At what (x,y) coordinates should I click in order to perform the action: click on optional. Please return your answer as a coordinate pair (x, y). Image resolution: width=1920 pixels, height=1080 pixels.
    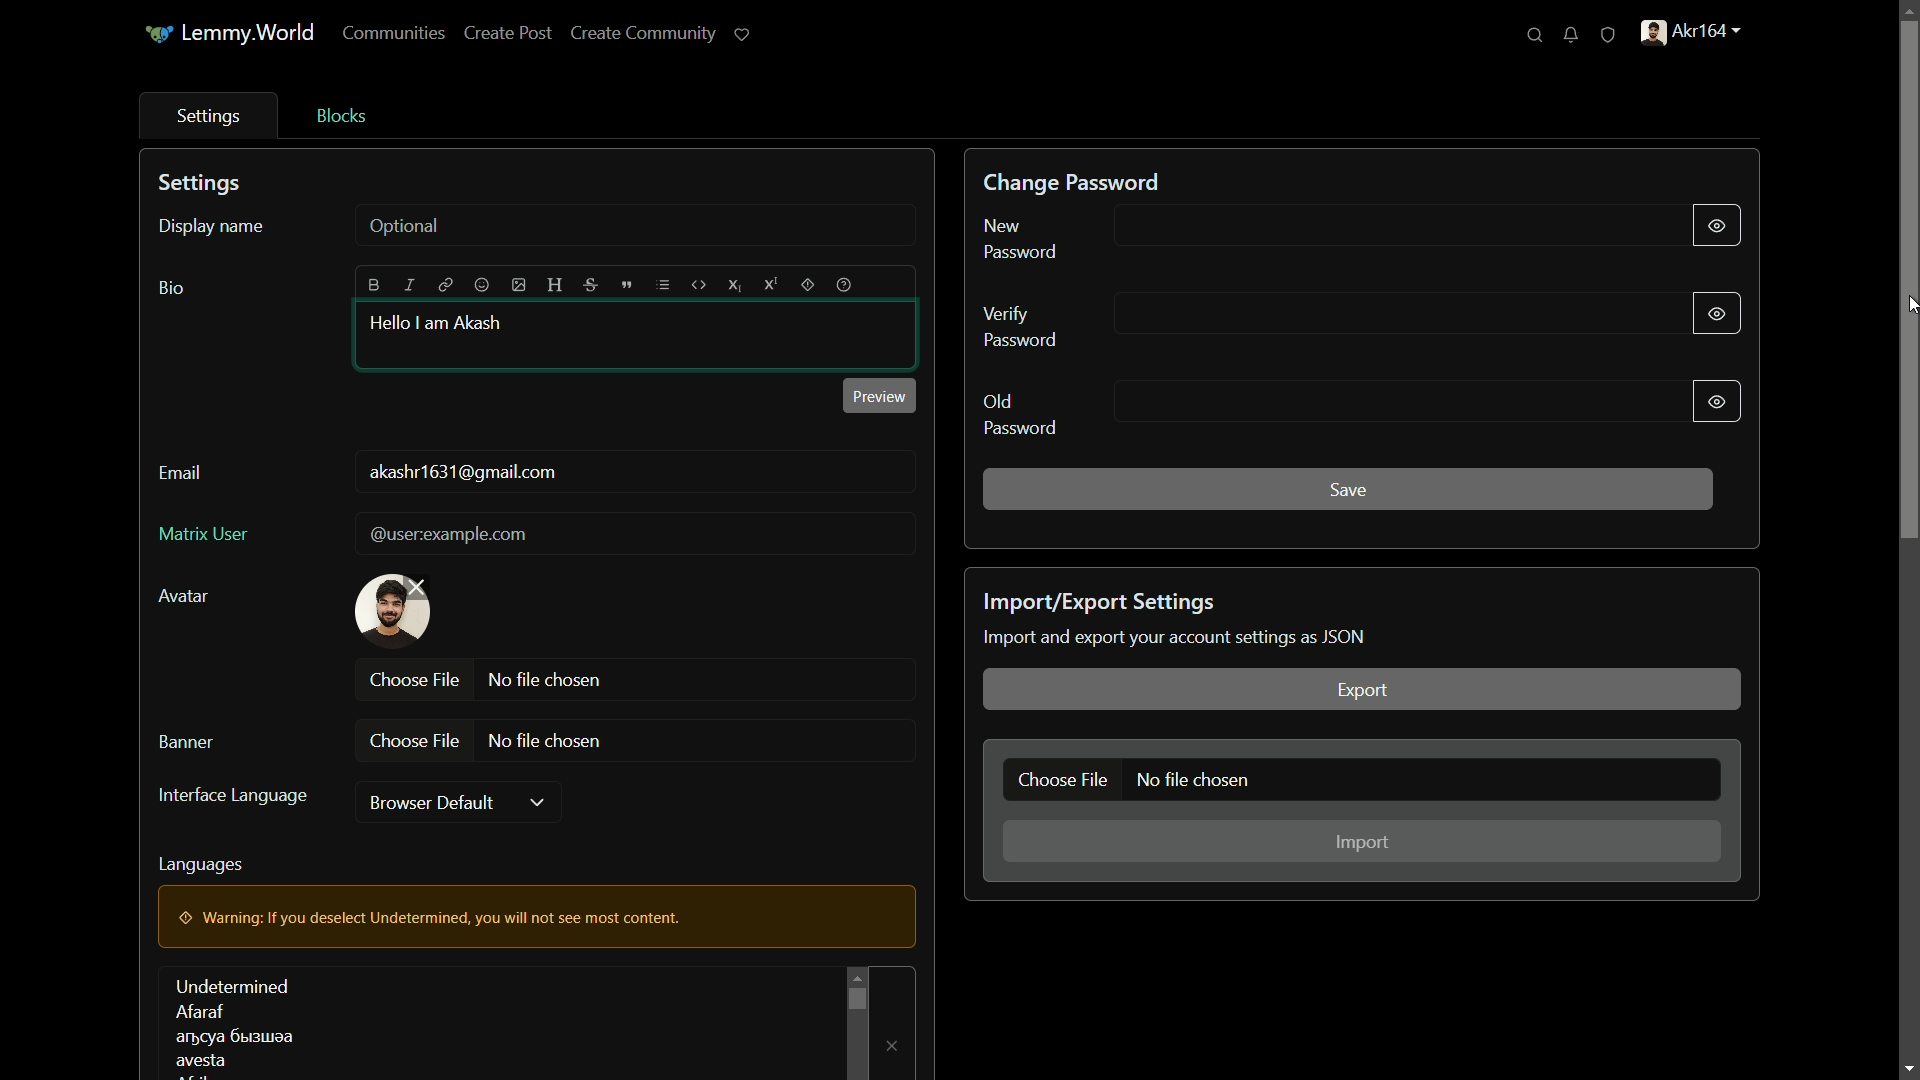
    Looking at the image, I should click on (405, 227).